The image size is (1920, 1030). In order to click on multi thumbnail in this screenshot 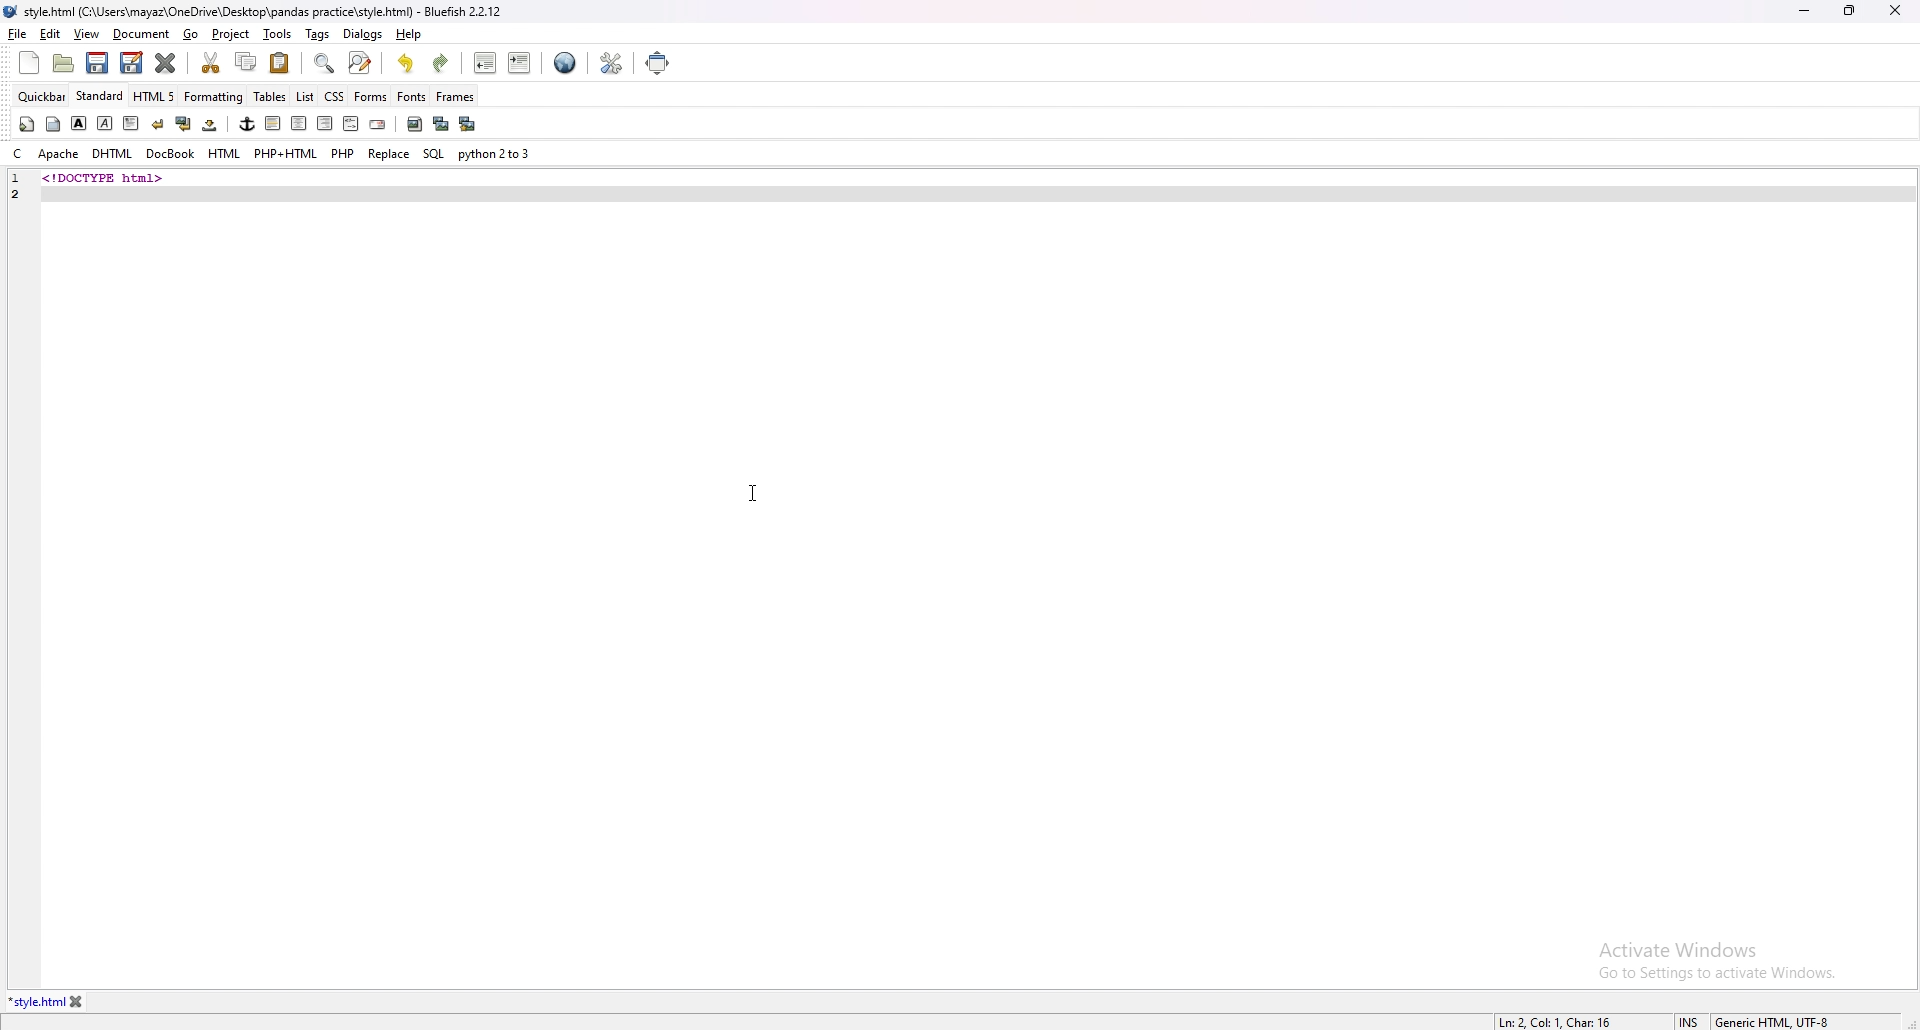, I will do `click(466, 123)`.